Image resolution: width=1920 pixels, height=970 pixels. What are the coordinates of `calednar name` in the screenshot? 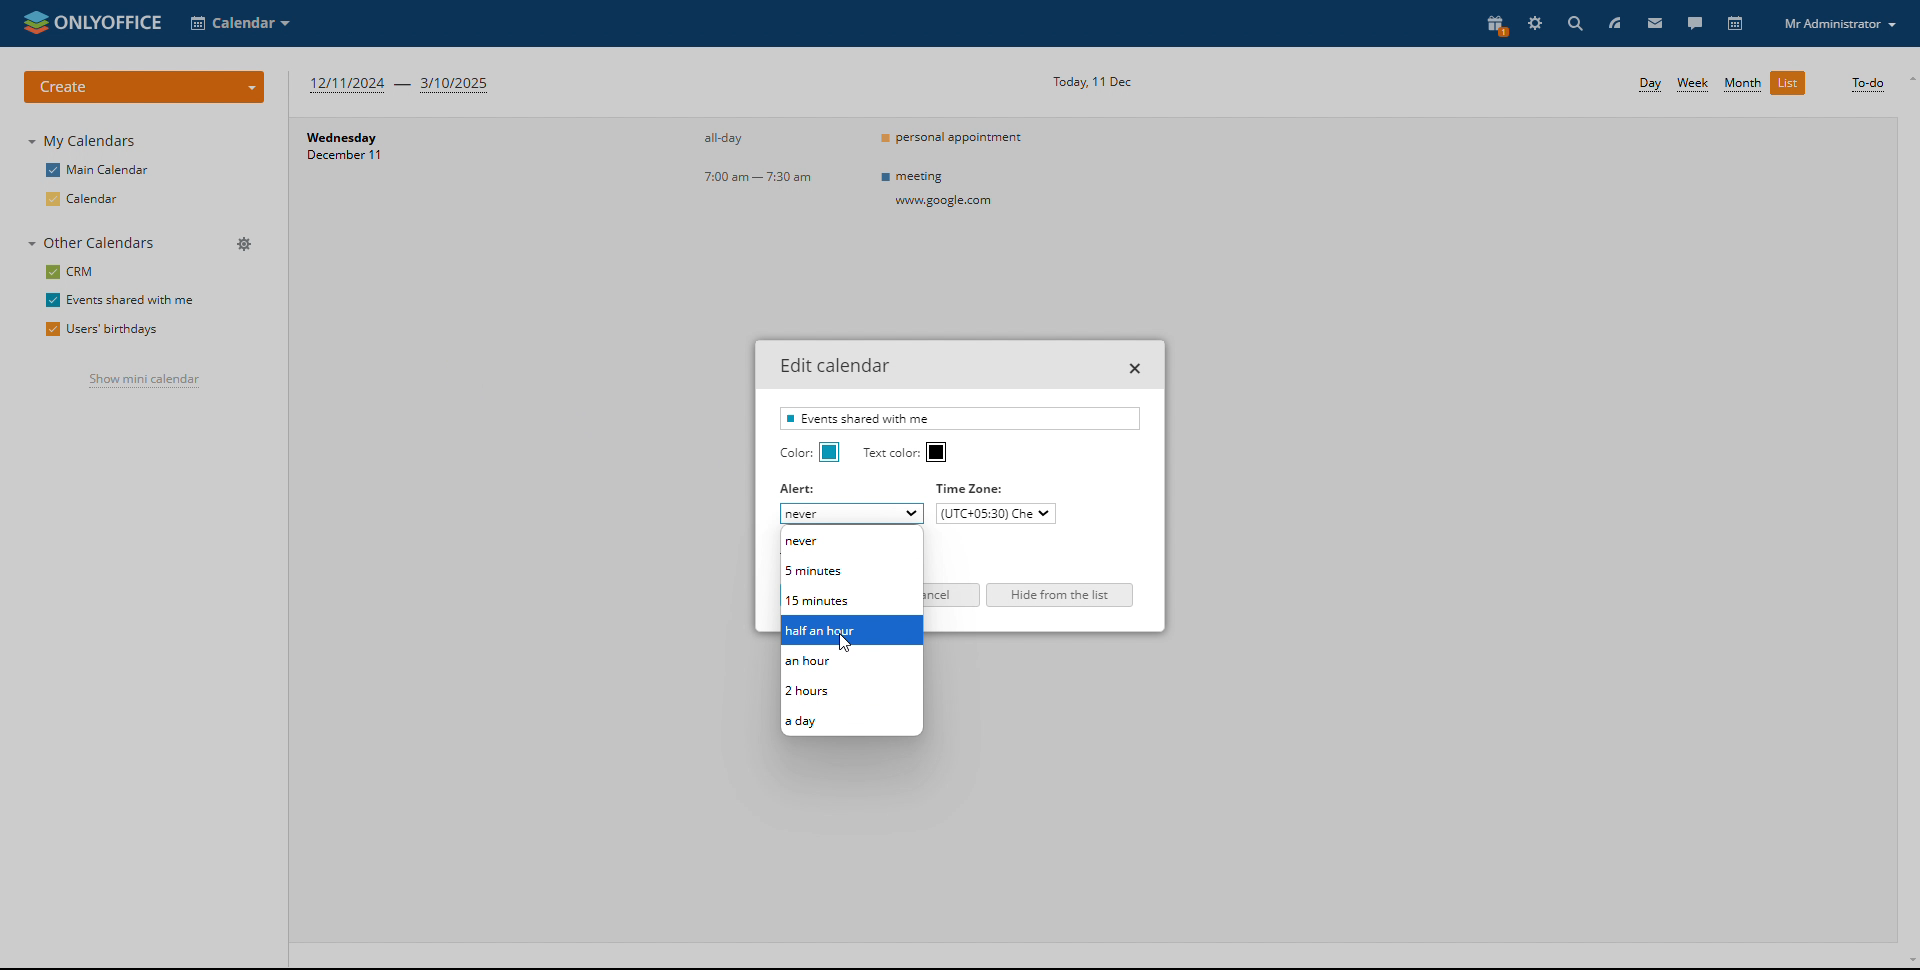 It's located at (960, 418).